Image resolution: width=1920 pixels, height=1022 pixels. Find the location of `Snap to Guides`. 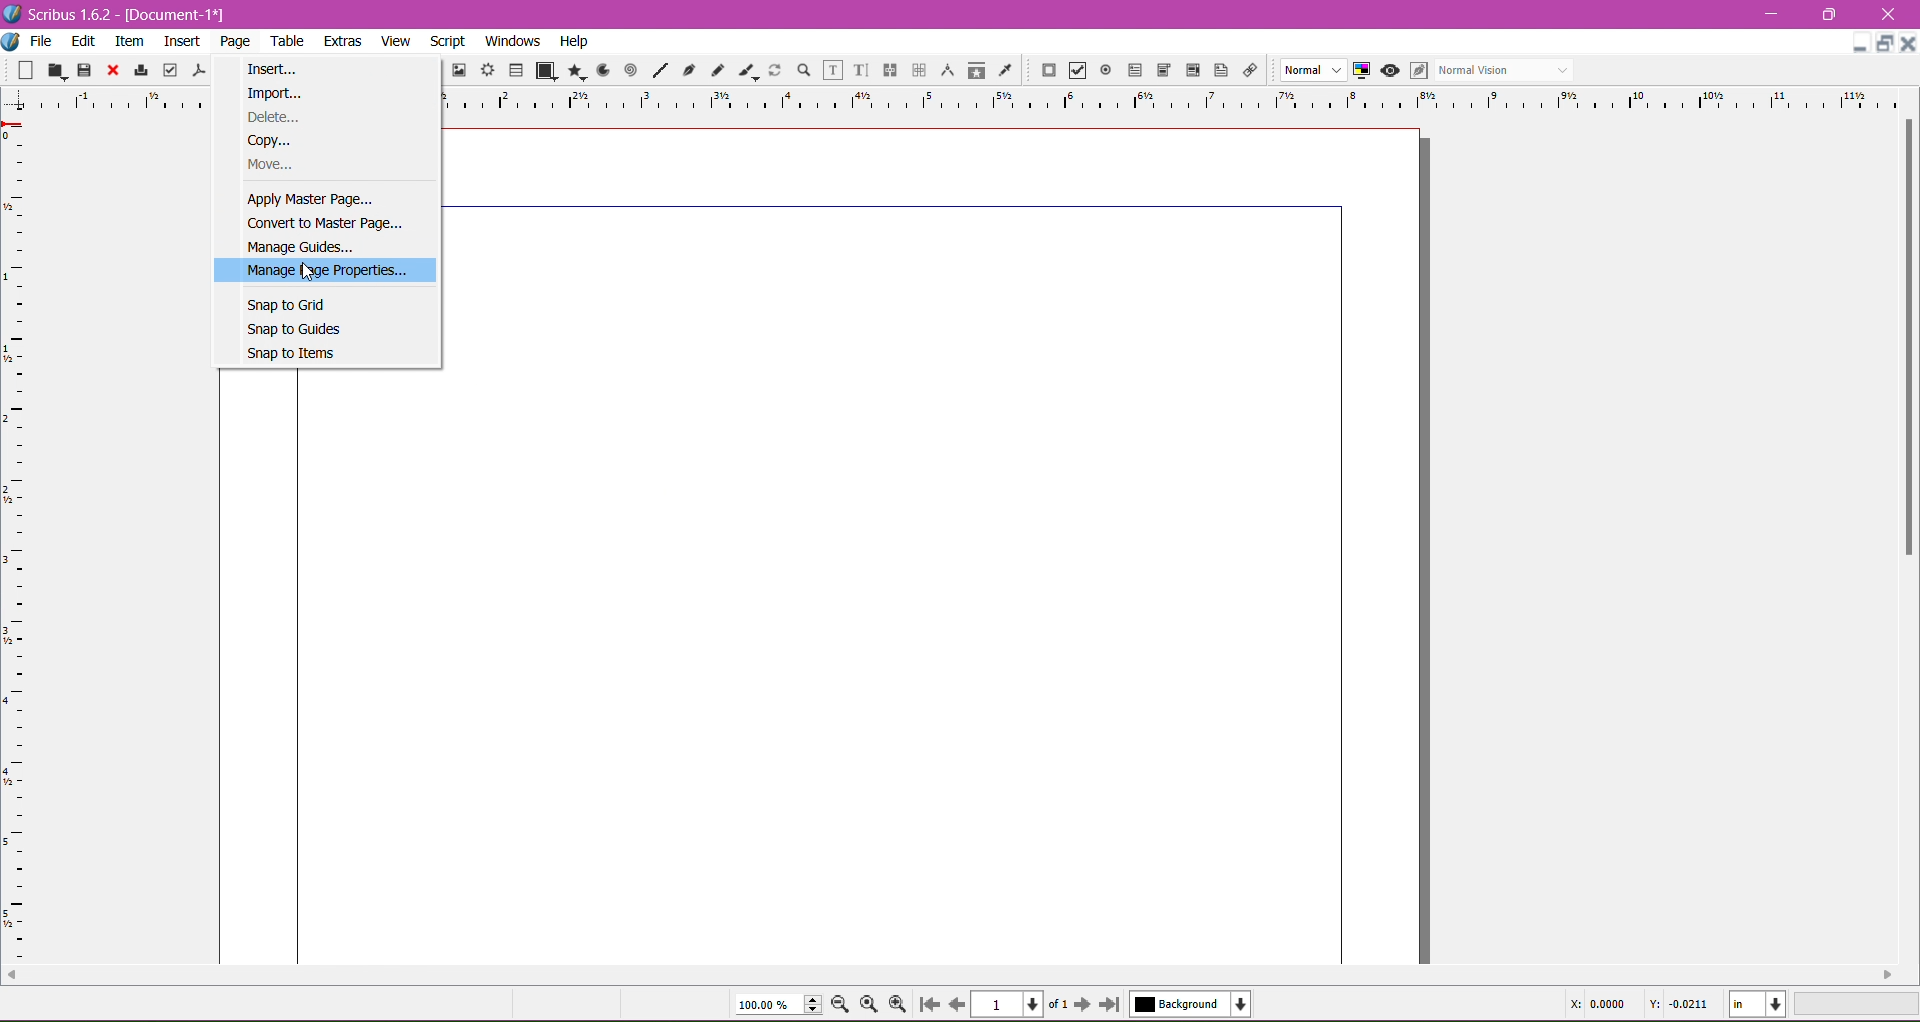

Snap to Guides is located at coordinates (296, 329).